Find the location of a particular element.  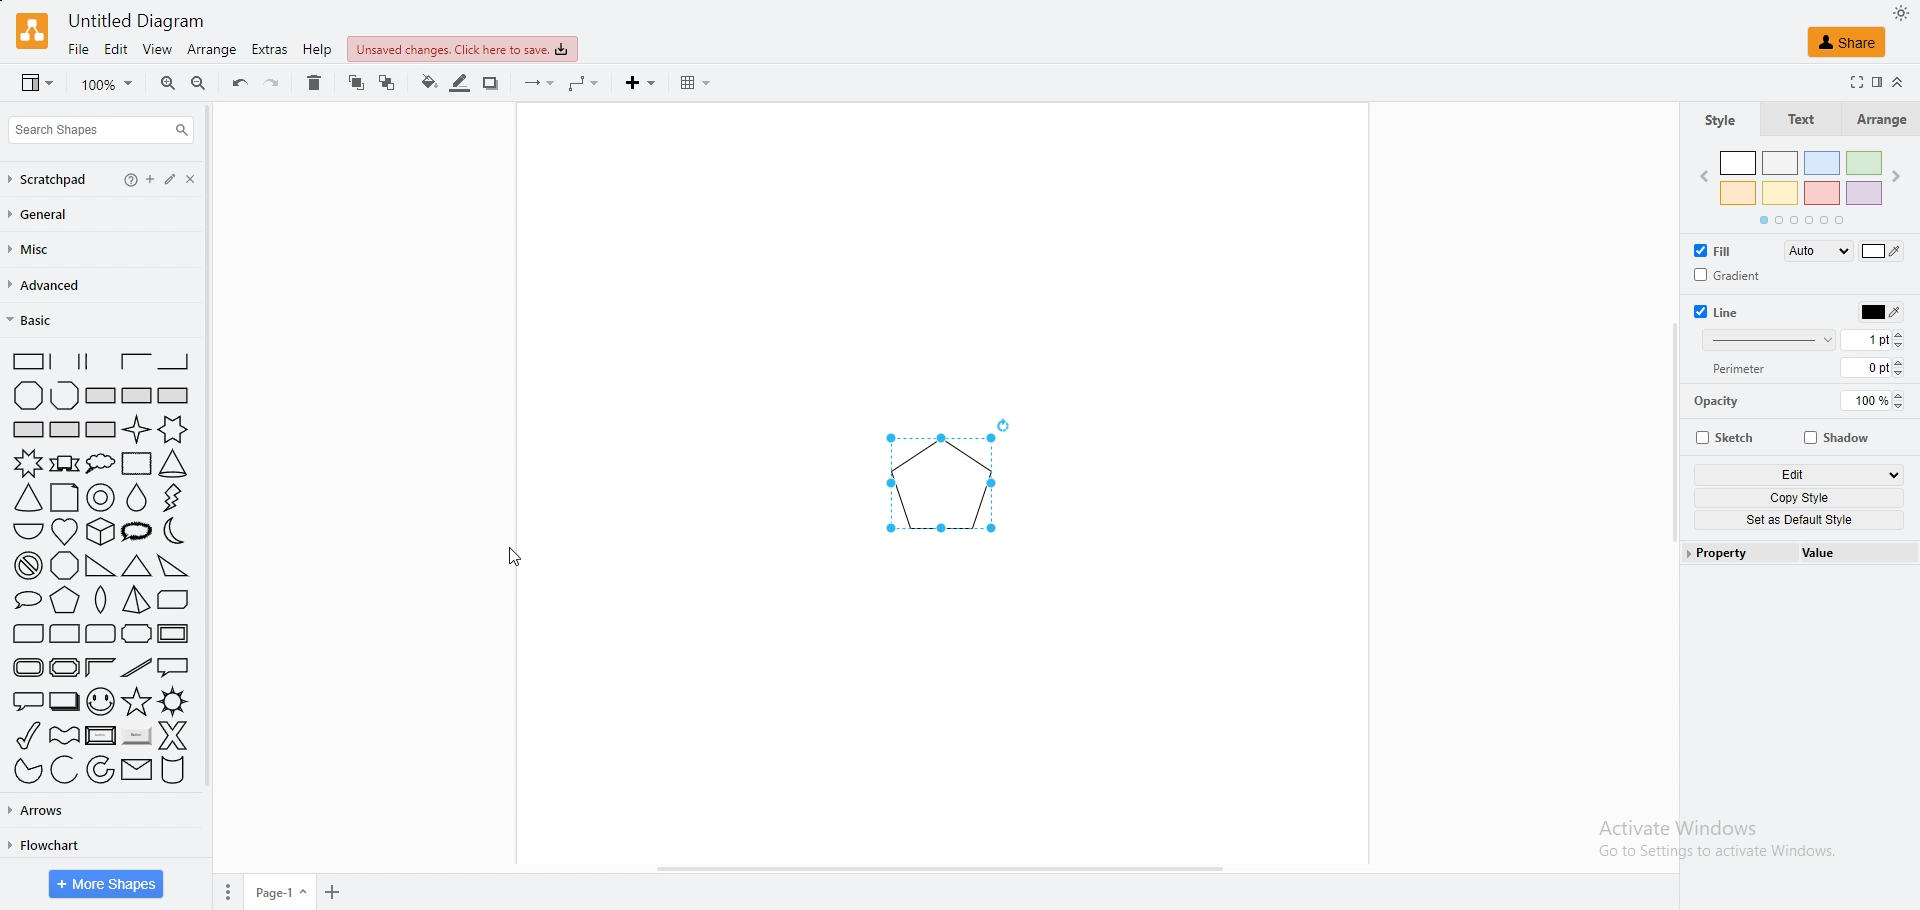

cylinder stack is located at coordinates (174, 772).